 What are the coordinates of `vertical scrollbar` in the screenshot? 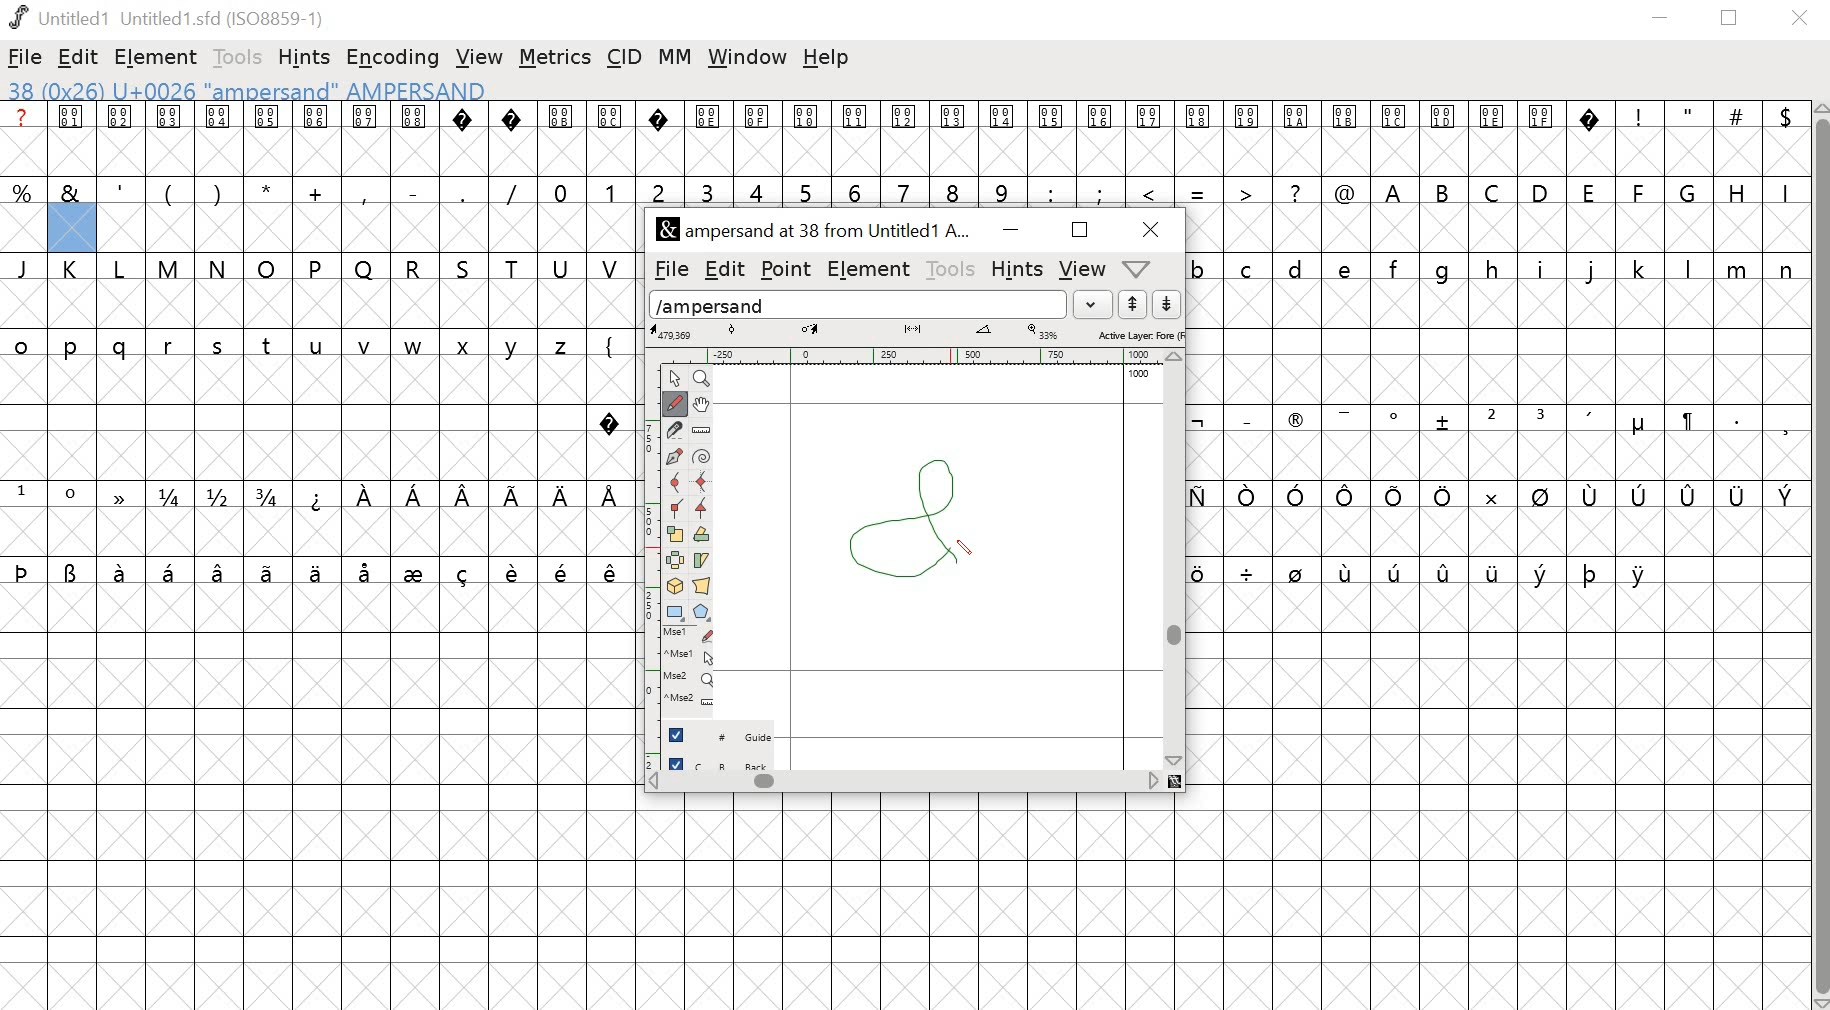 It's located at (1819, 555).